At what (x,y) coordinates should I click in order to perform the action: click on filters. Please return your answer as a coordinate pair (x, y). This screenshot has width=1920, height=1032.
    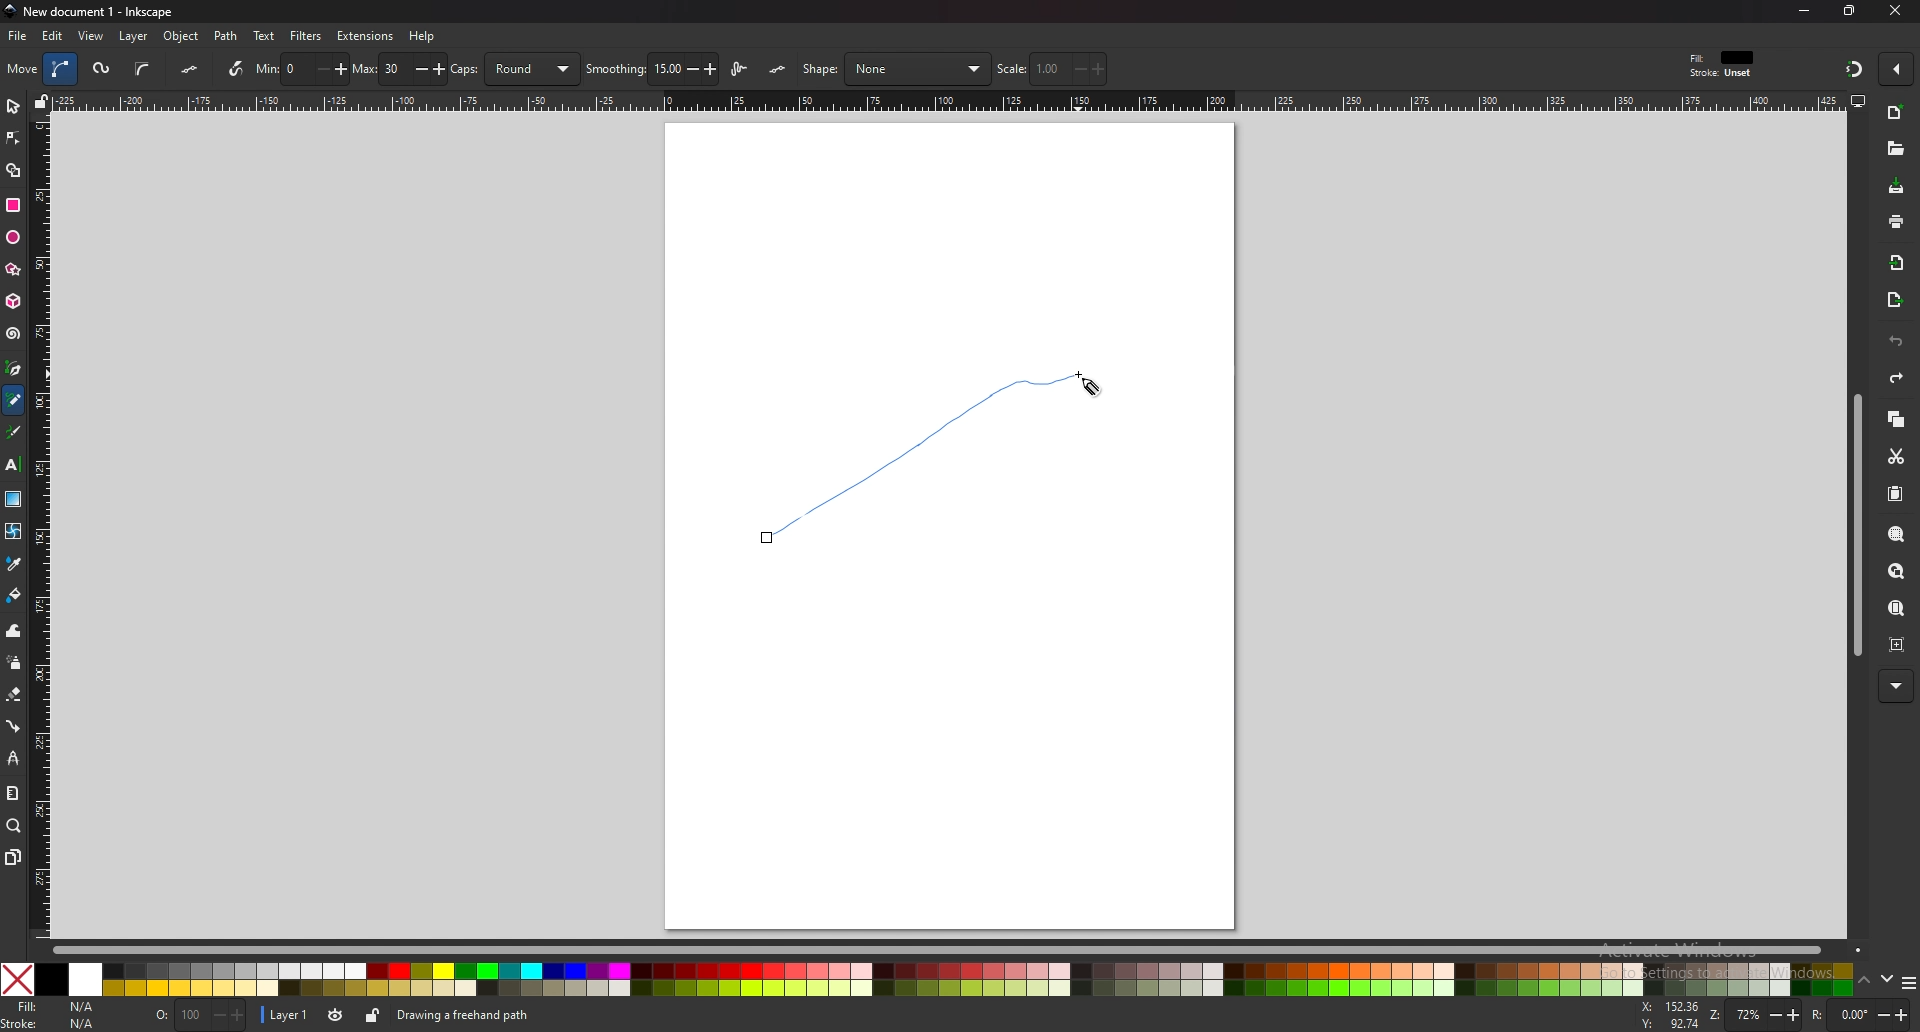
    Looking at the image, I should click on (305, 37).